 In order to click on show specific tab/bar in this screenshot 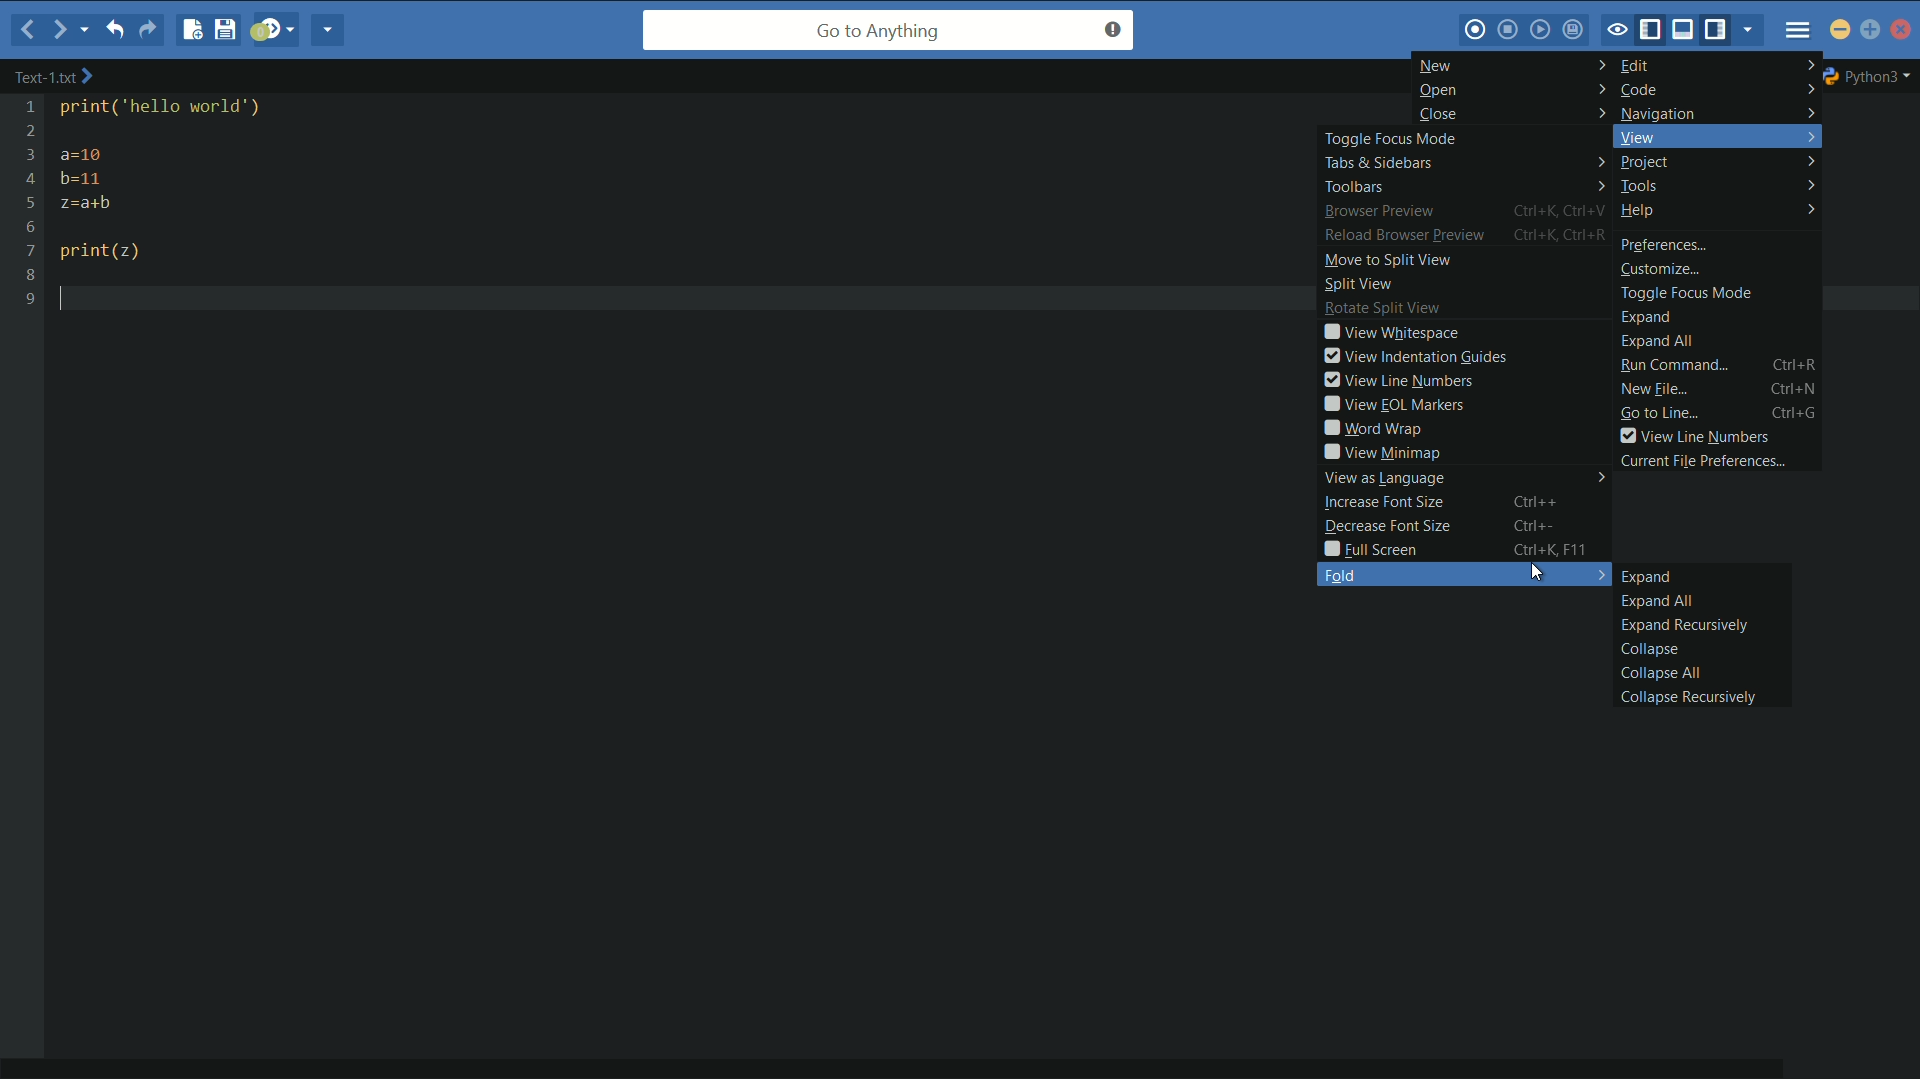, I will do `click(1750, 32)`.